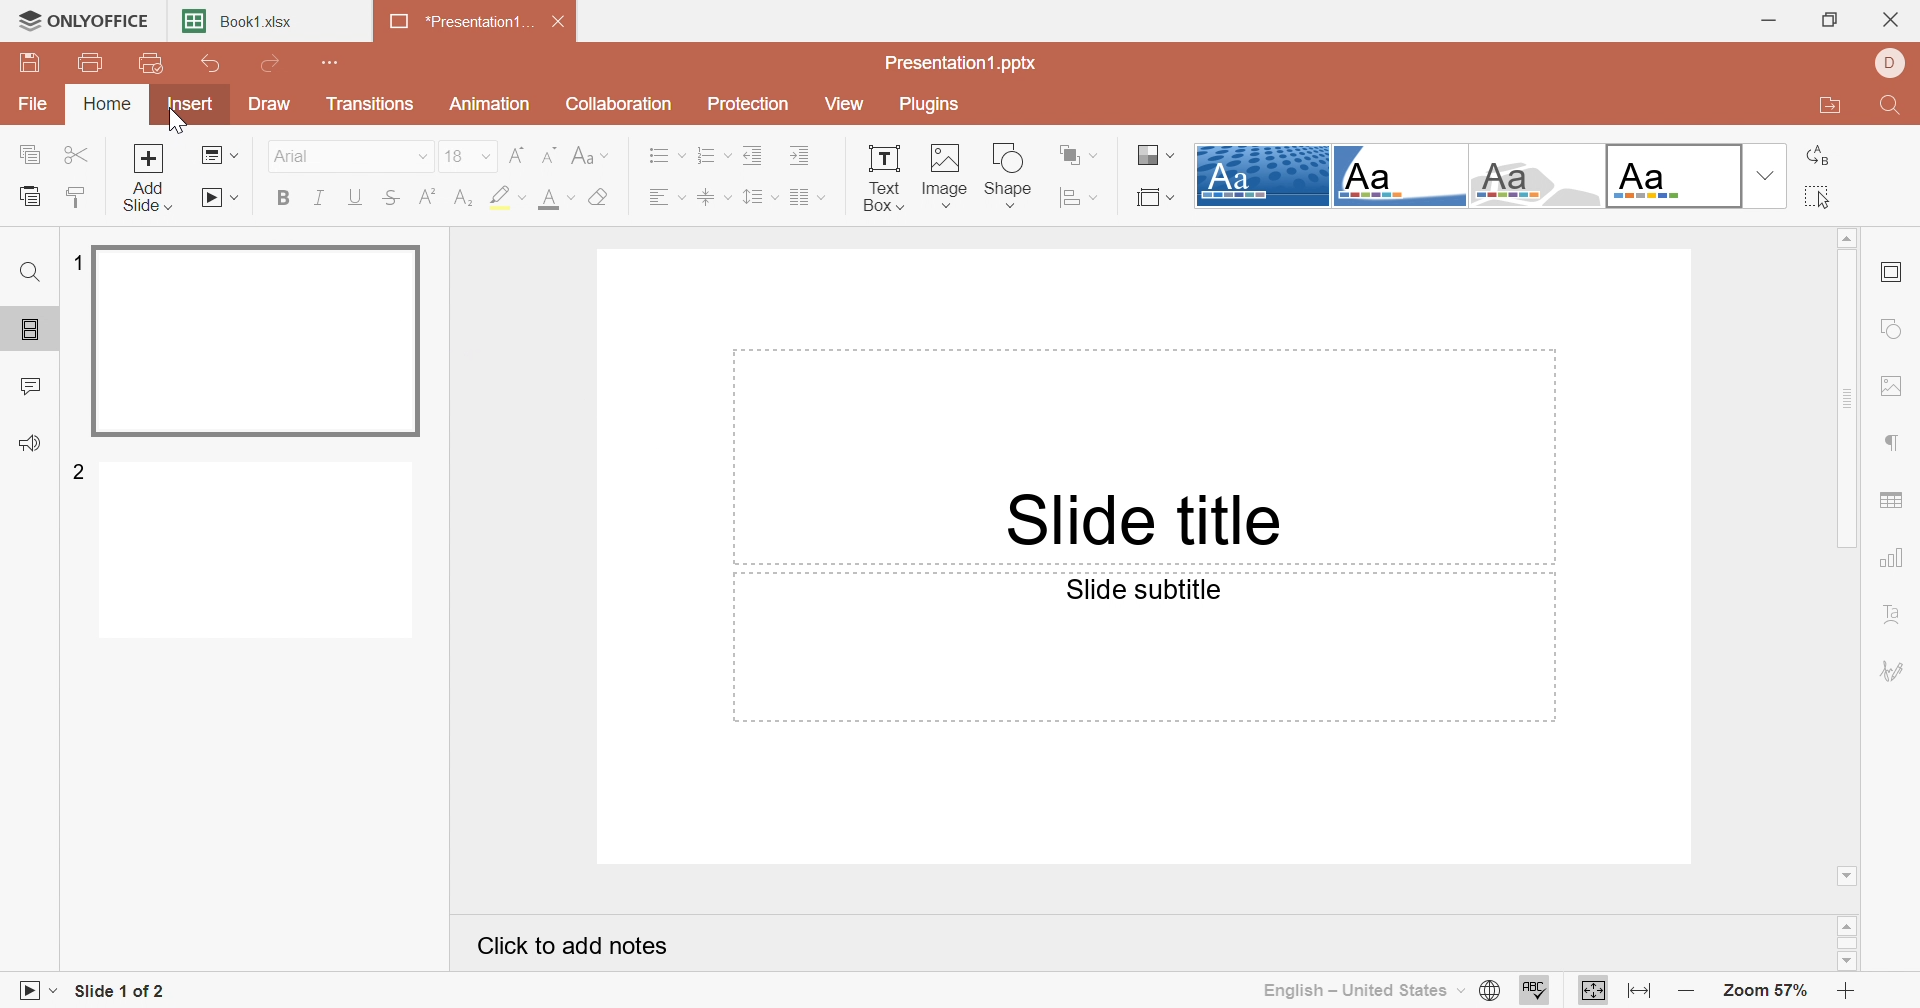 The height and width of the screenshot is (1008, 1920). I want to click on Horizontal Align, so click(665, 200).